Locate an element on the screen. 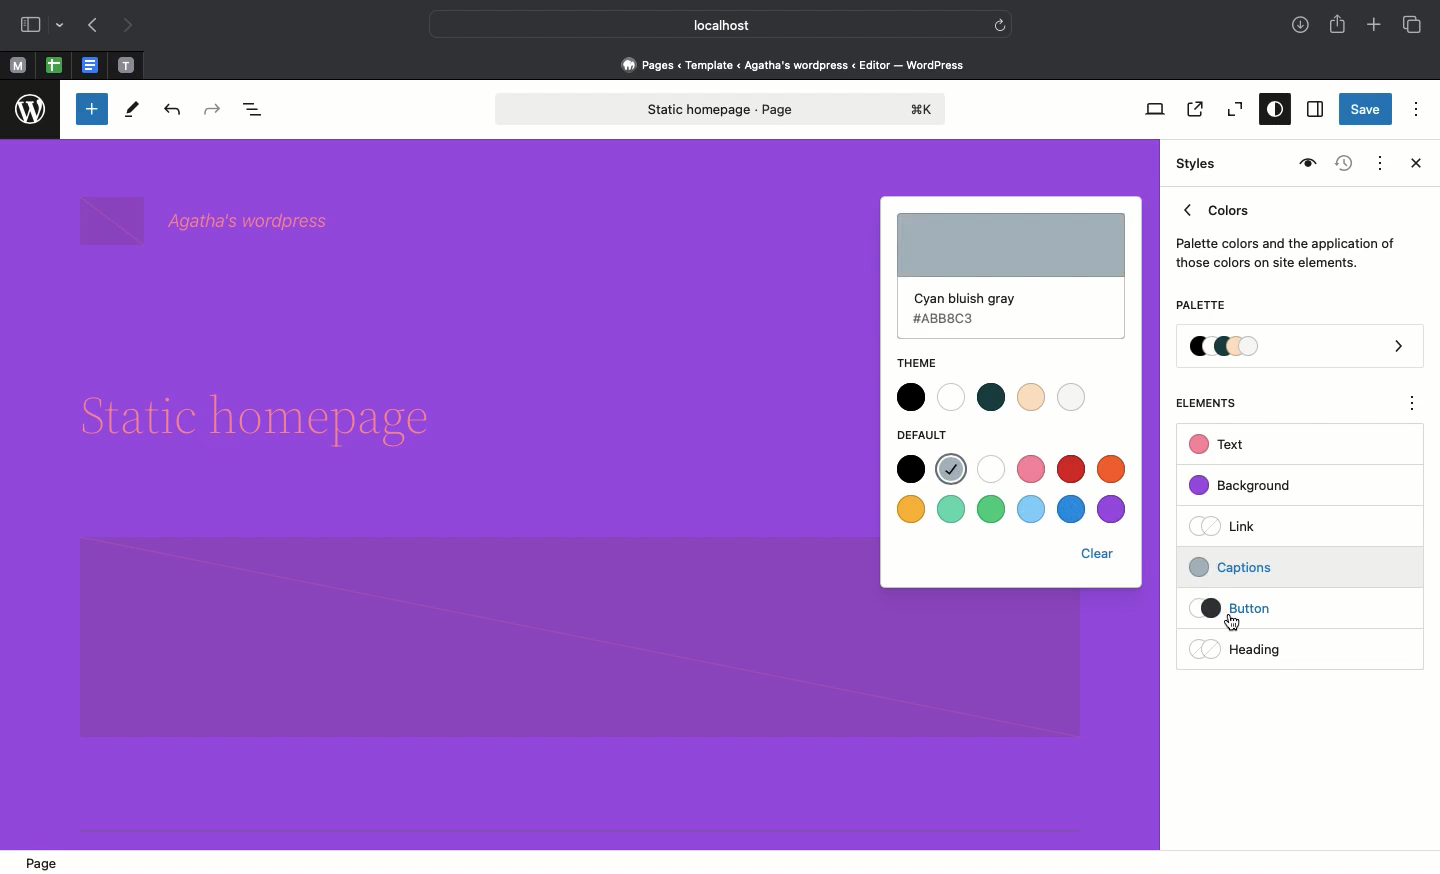 The image size is (1440, 874). Add new tab is located at coordinates (1376, 27).